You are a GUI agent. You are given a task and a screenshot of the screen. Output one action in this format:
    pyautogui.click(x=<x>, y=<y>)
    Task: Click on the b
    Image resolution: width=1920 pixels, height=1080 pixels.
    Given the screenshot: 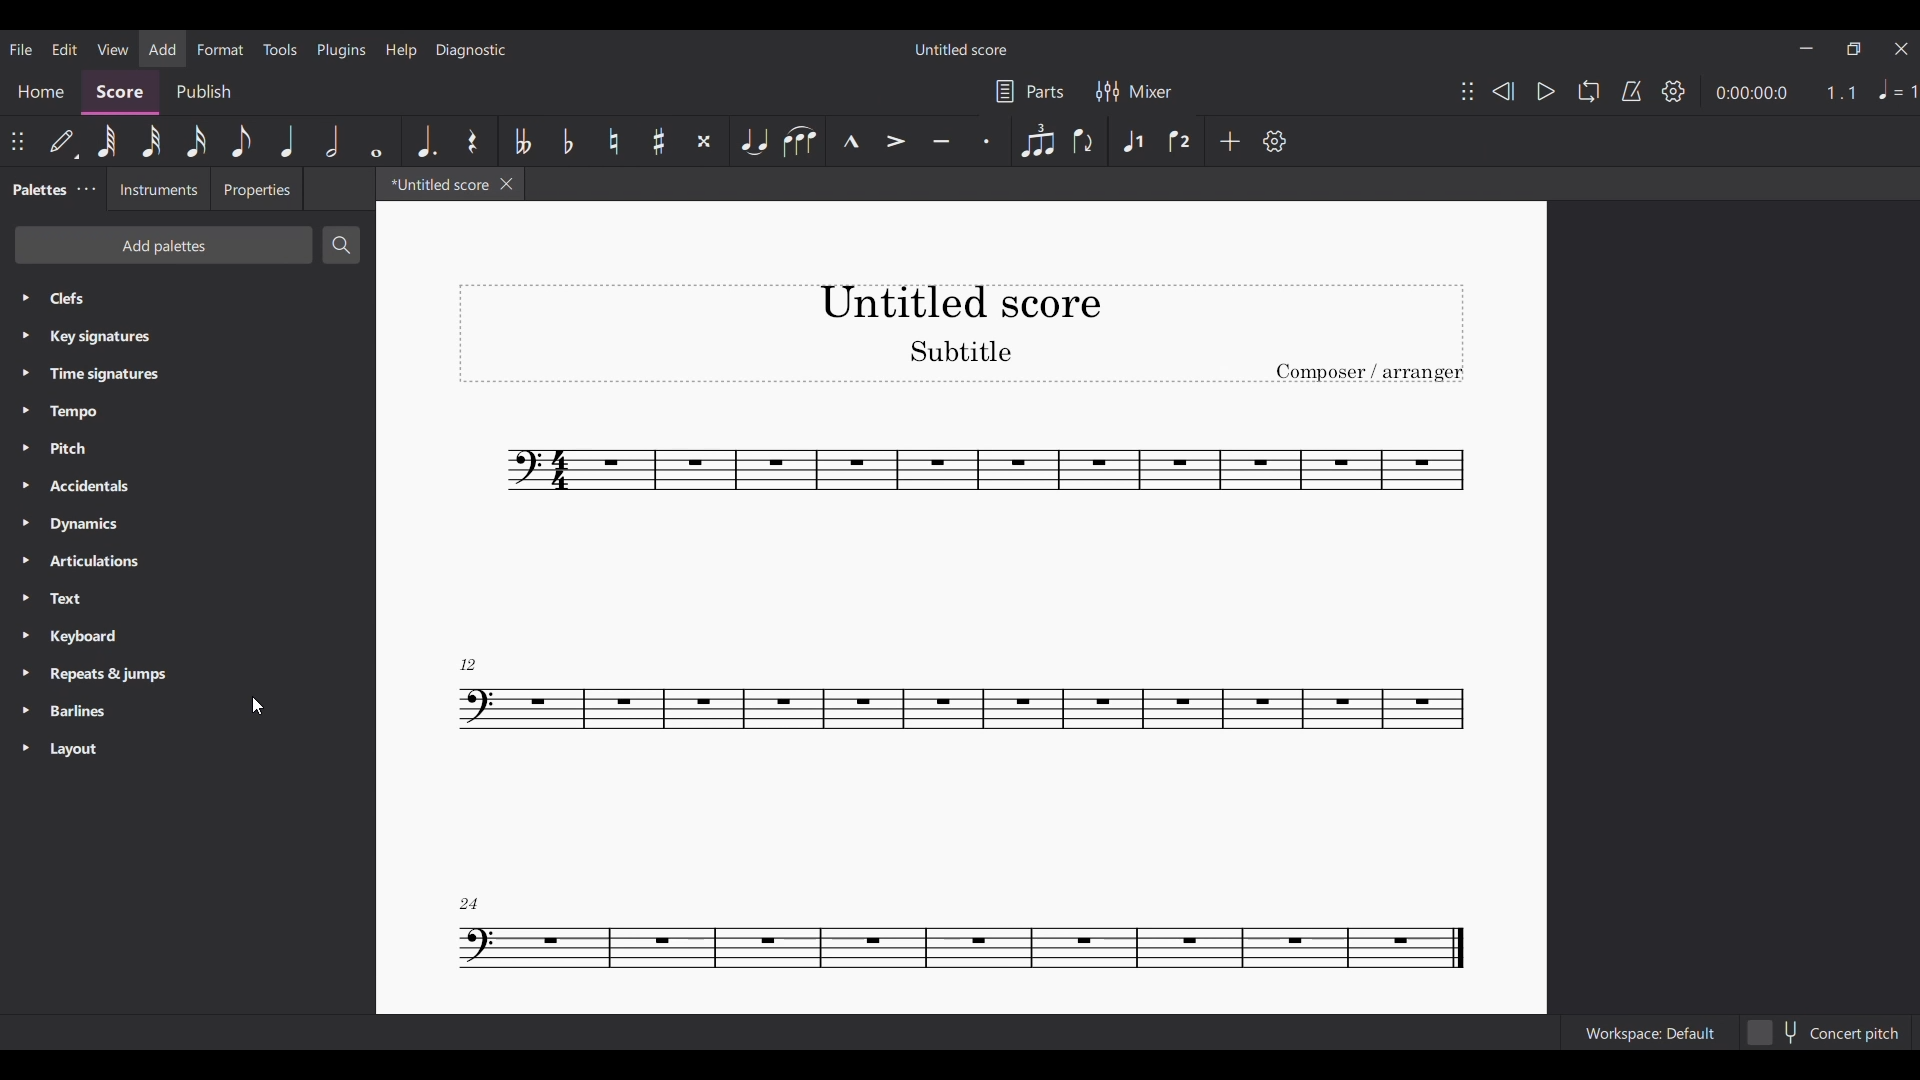 What is the action you would take?
    pyautogui.click(x=574, y=139)
    